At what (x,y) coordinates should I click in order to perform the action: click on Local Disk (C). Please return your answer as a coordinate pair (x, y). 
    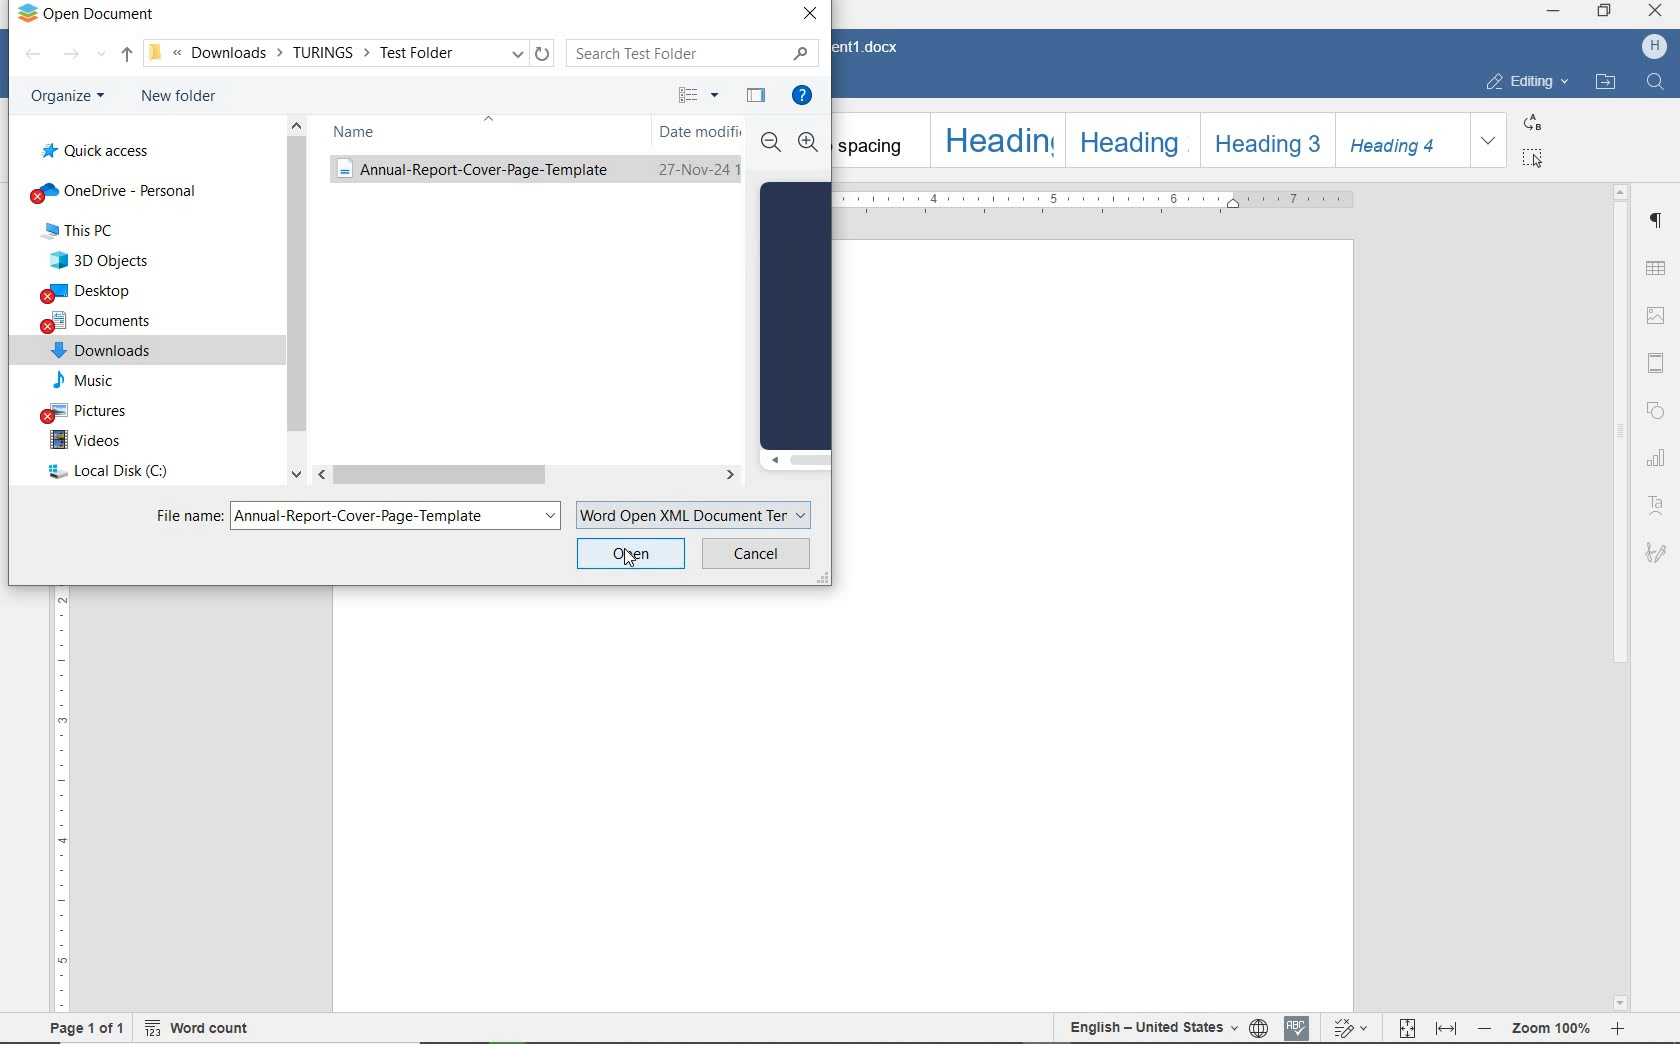
    Looking at the image, I should click on (96, 474).